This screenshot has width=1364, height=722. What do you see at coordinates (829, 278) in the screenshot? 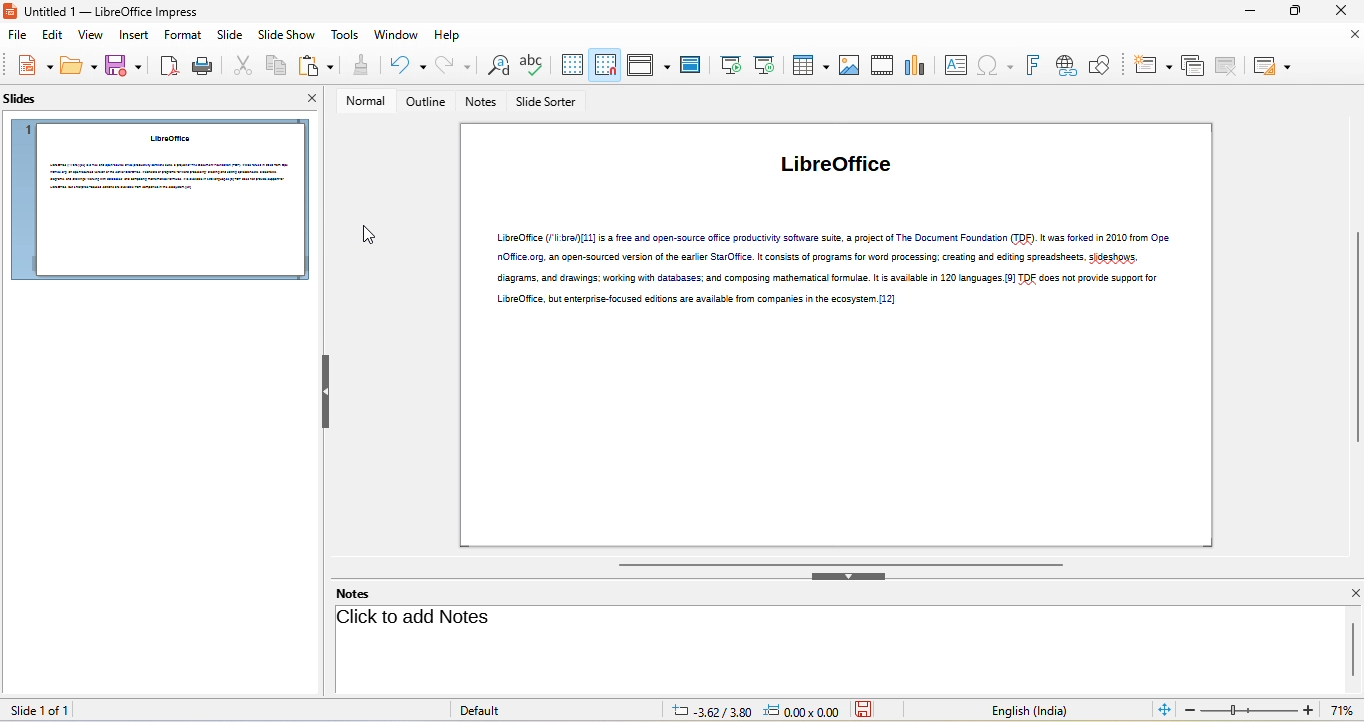
I see `diagrams, and drawings: working with databases; and composing mathematical formulae. It is available in 120 languages. [9] TDF does not provide support for
jiagr` at bounding box center [829, 278].